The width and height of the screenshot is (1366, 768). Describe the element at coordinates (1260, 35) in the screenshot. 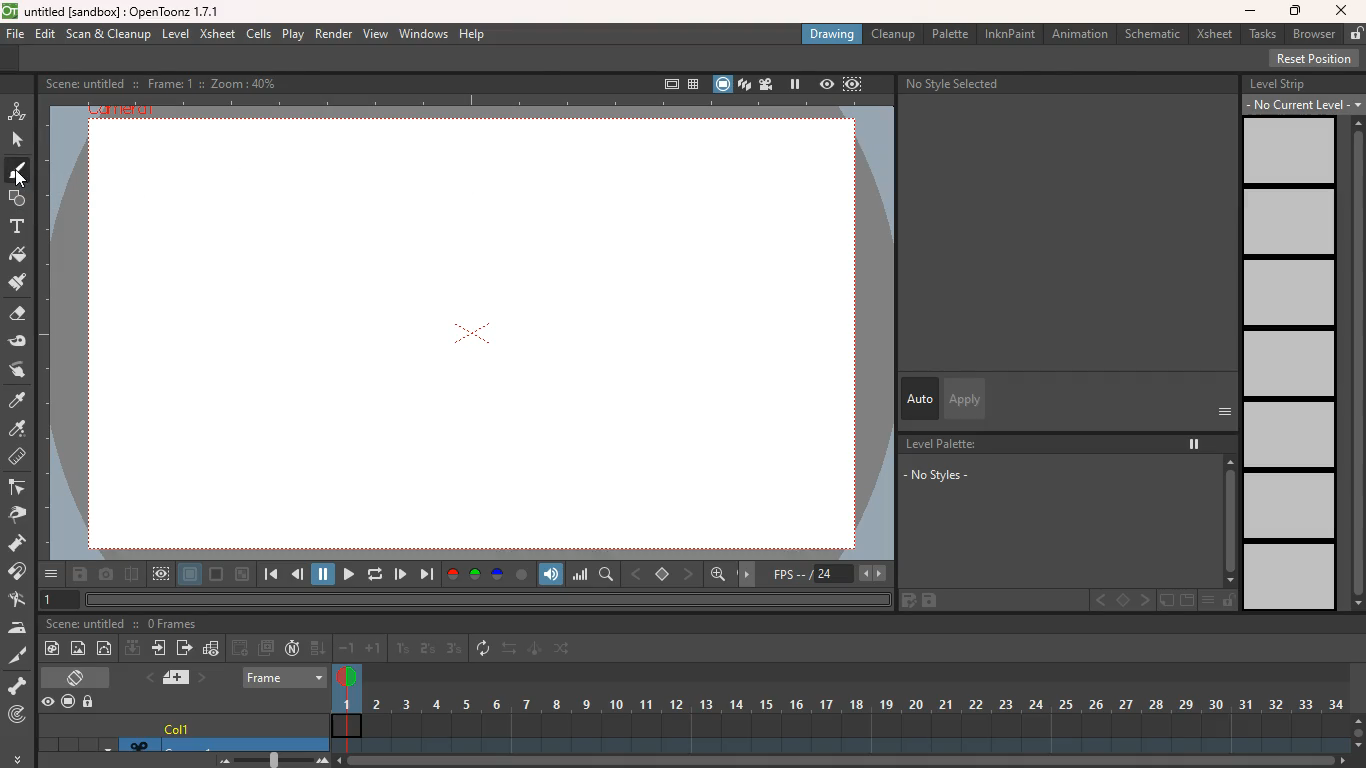

I see `tasks` at that location.